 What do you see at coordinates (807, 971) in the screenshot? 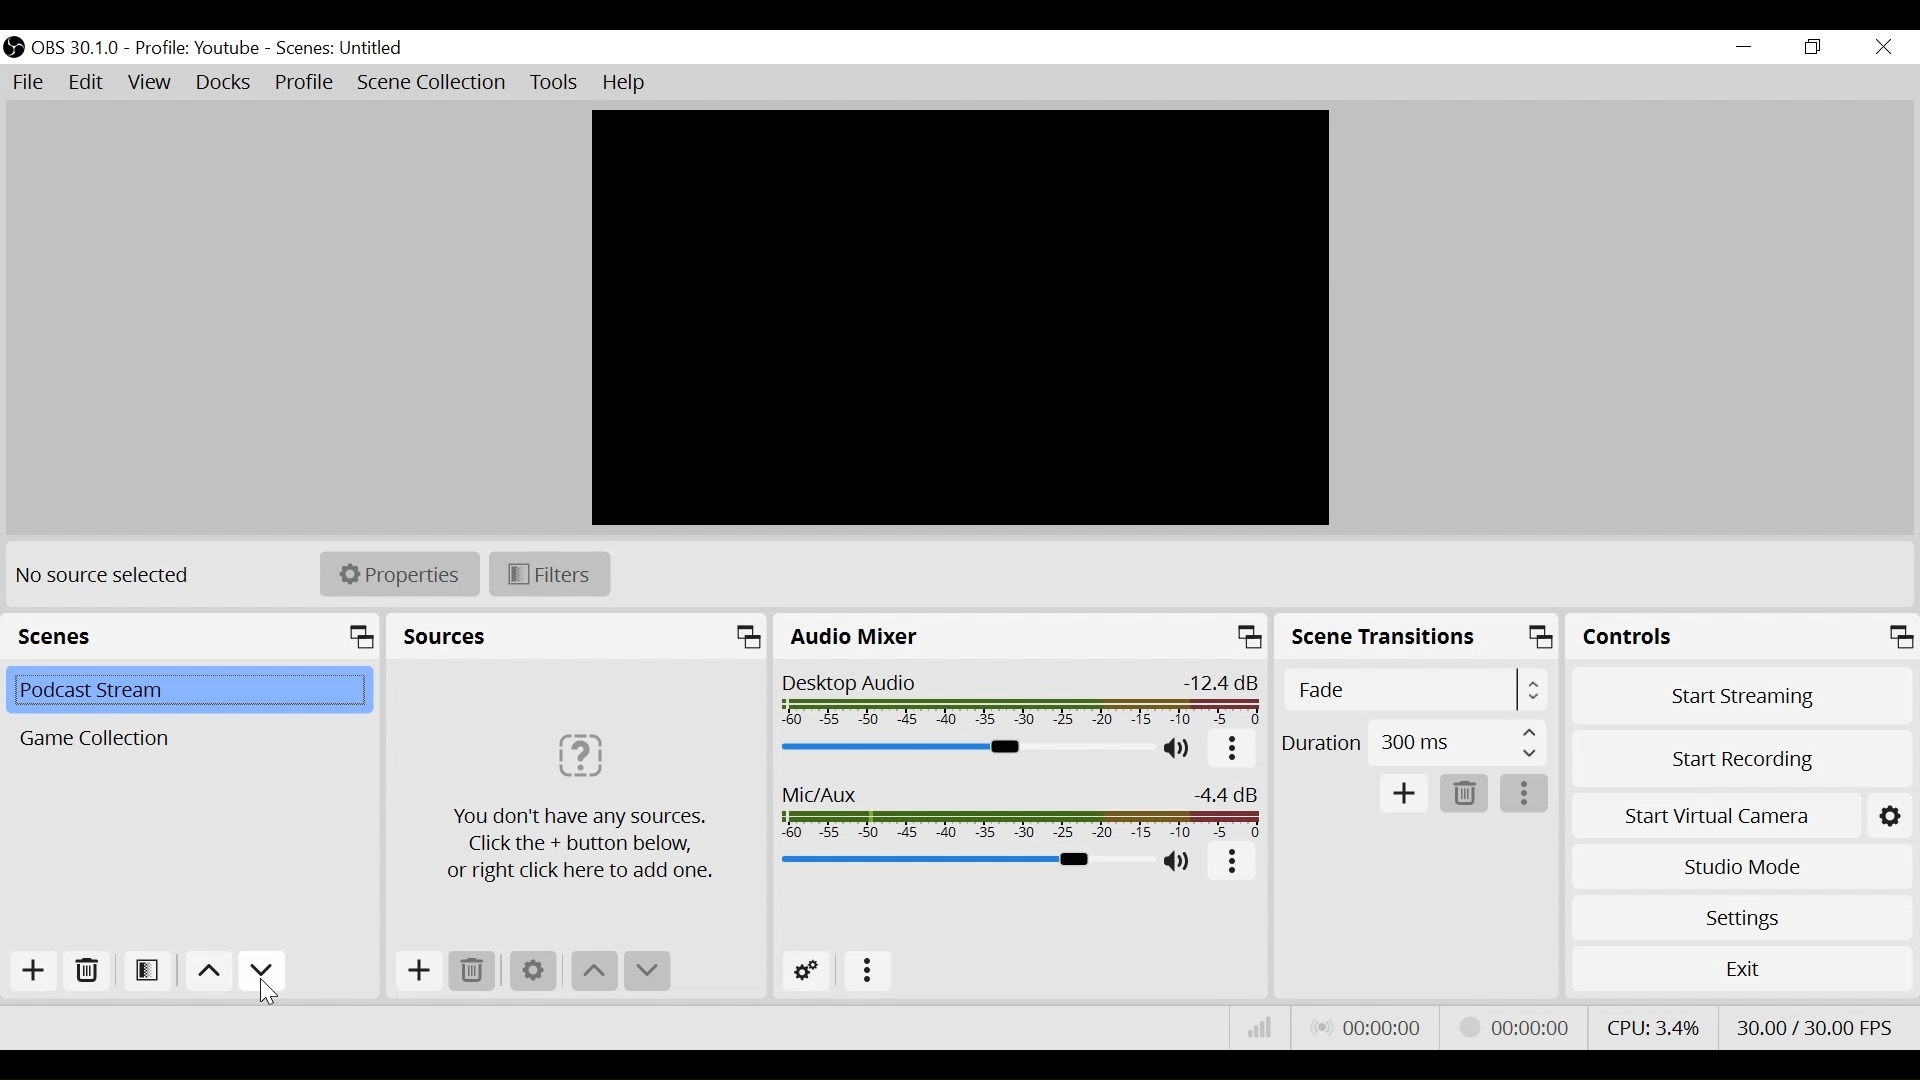
I see `Advanced Setting` at bounding box center [807, 971].